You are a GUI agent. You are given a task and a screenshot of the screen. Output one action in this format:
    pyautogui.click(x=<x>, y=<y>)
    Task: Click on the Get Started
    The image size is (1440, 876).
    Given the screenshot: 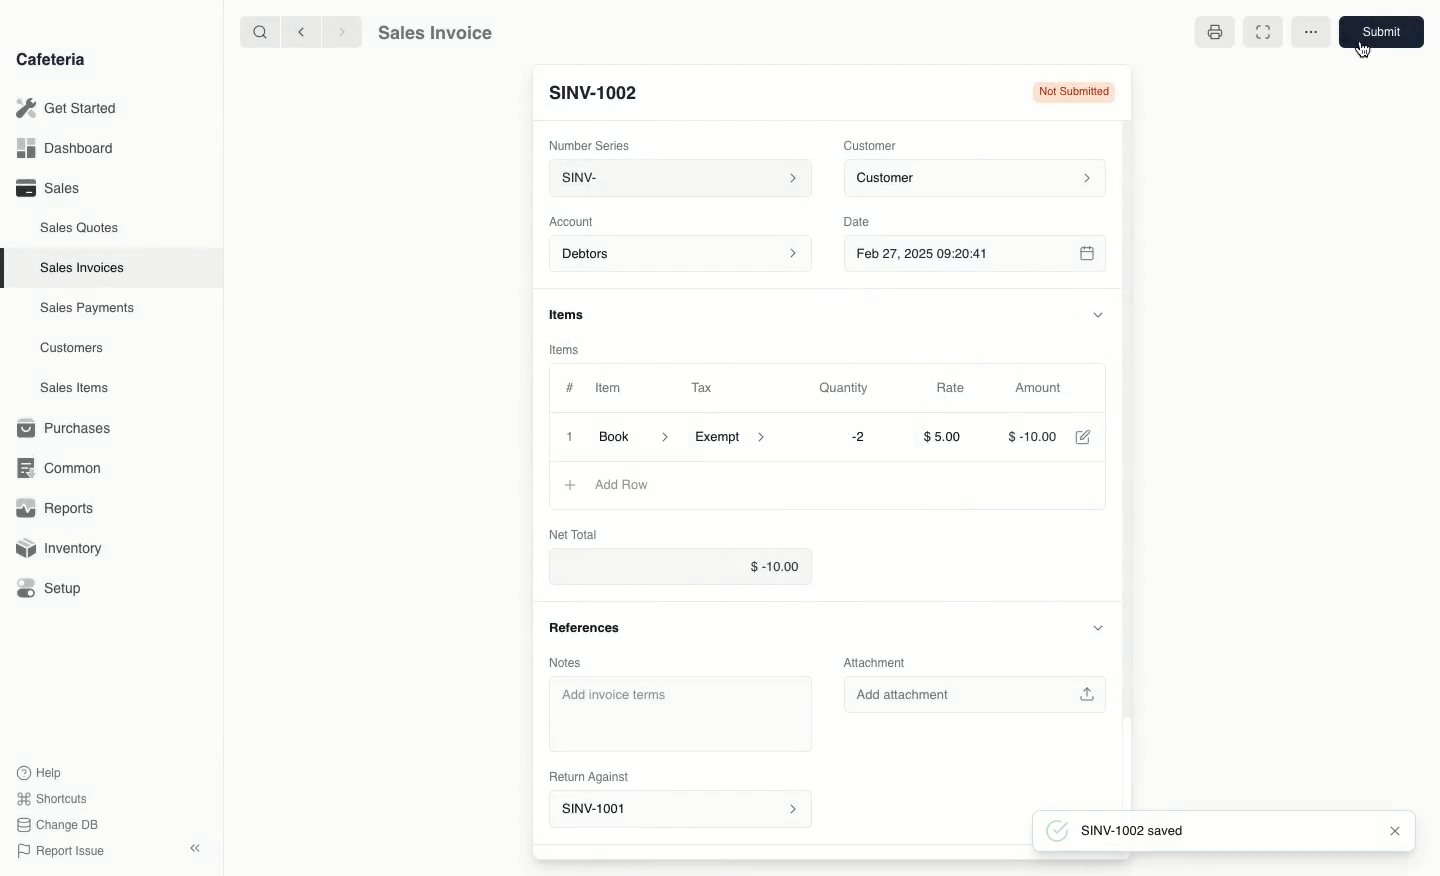 What is the action you would take?
    pyautogui.click(x=67, y=107)
    